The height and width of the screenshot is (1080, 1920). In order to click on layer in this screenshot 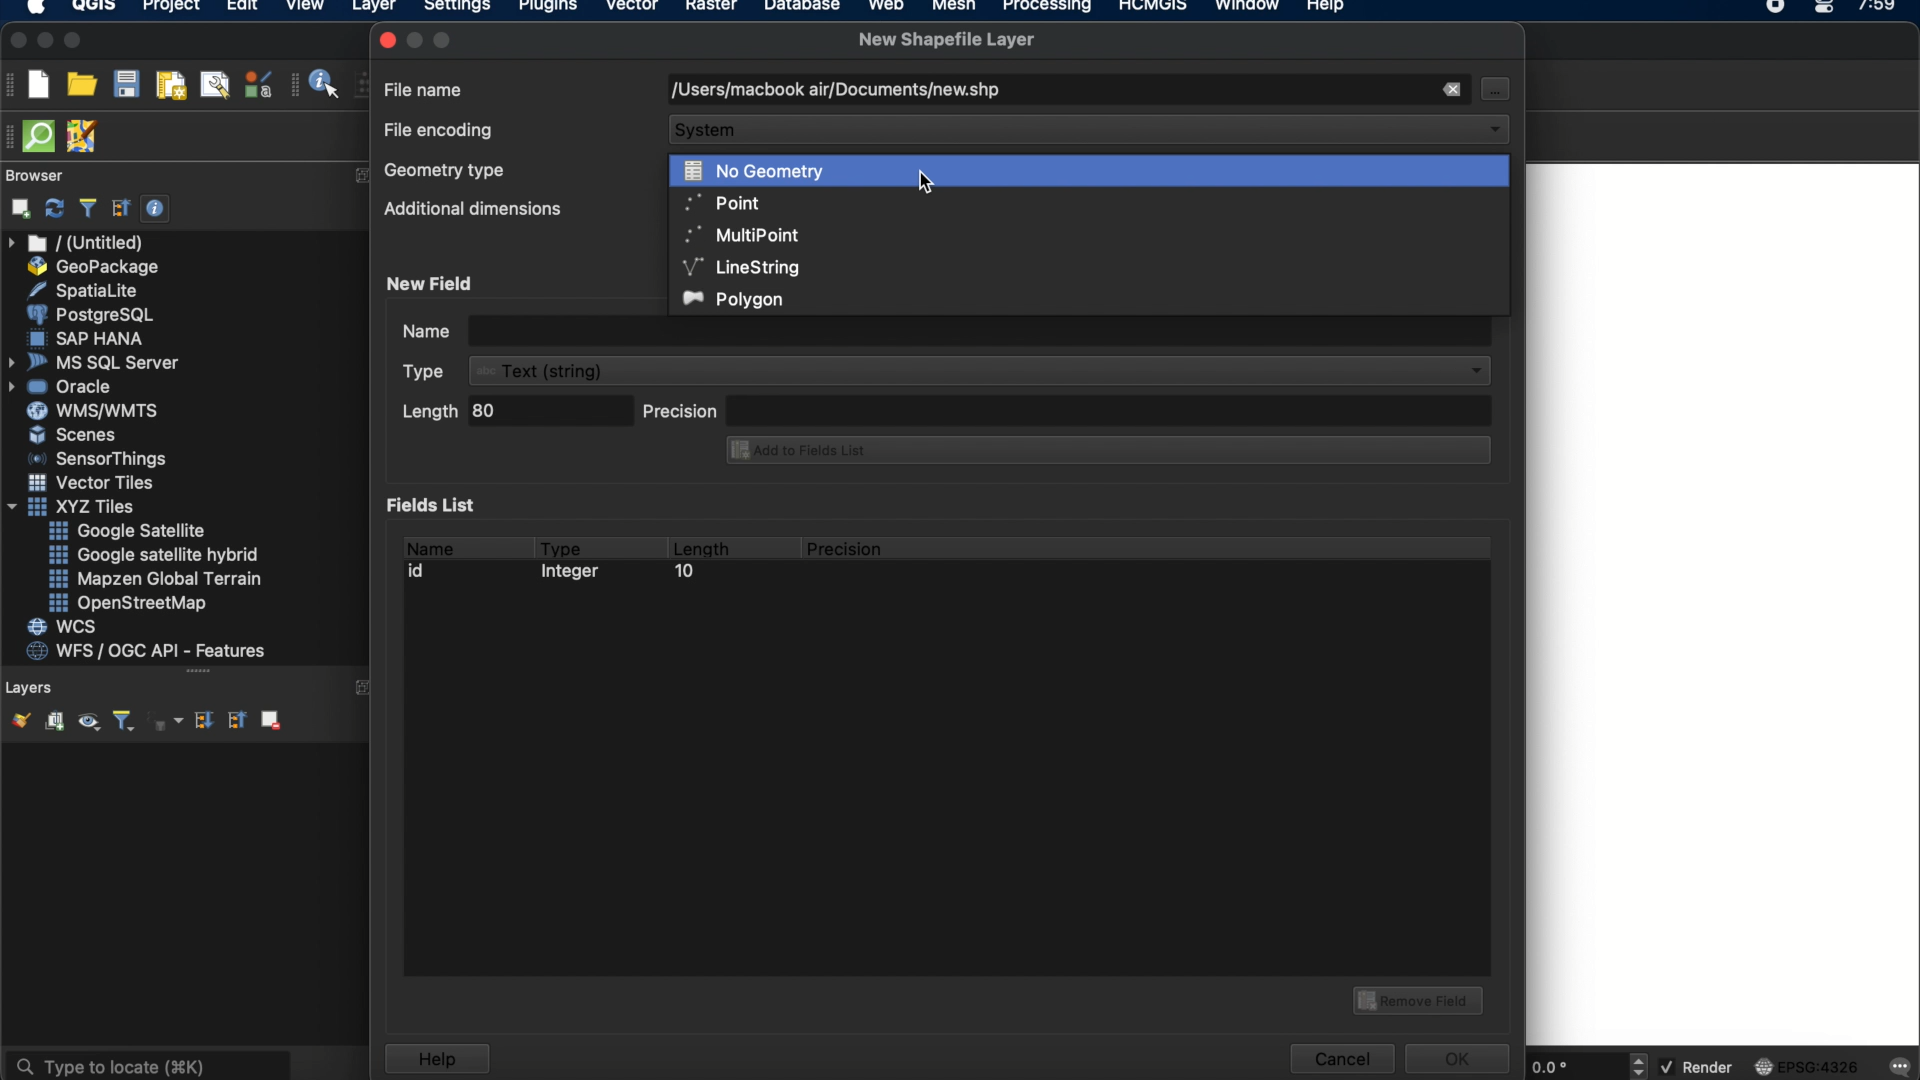, I will do `click(374, 10)`.